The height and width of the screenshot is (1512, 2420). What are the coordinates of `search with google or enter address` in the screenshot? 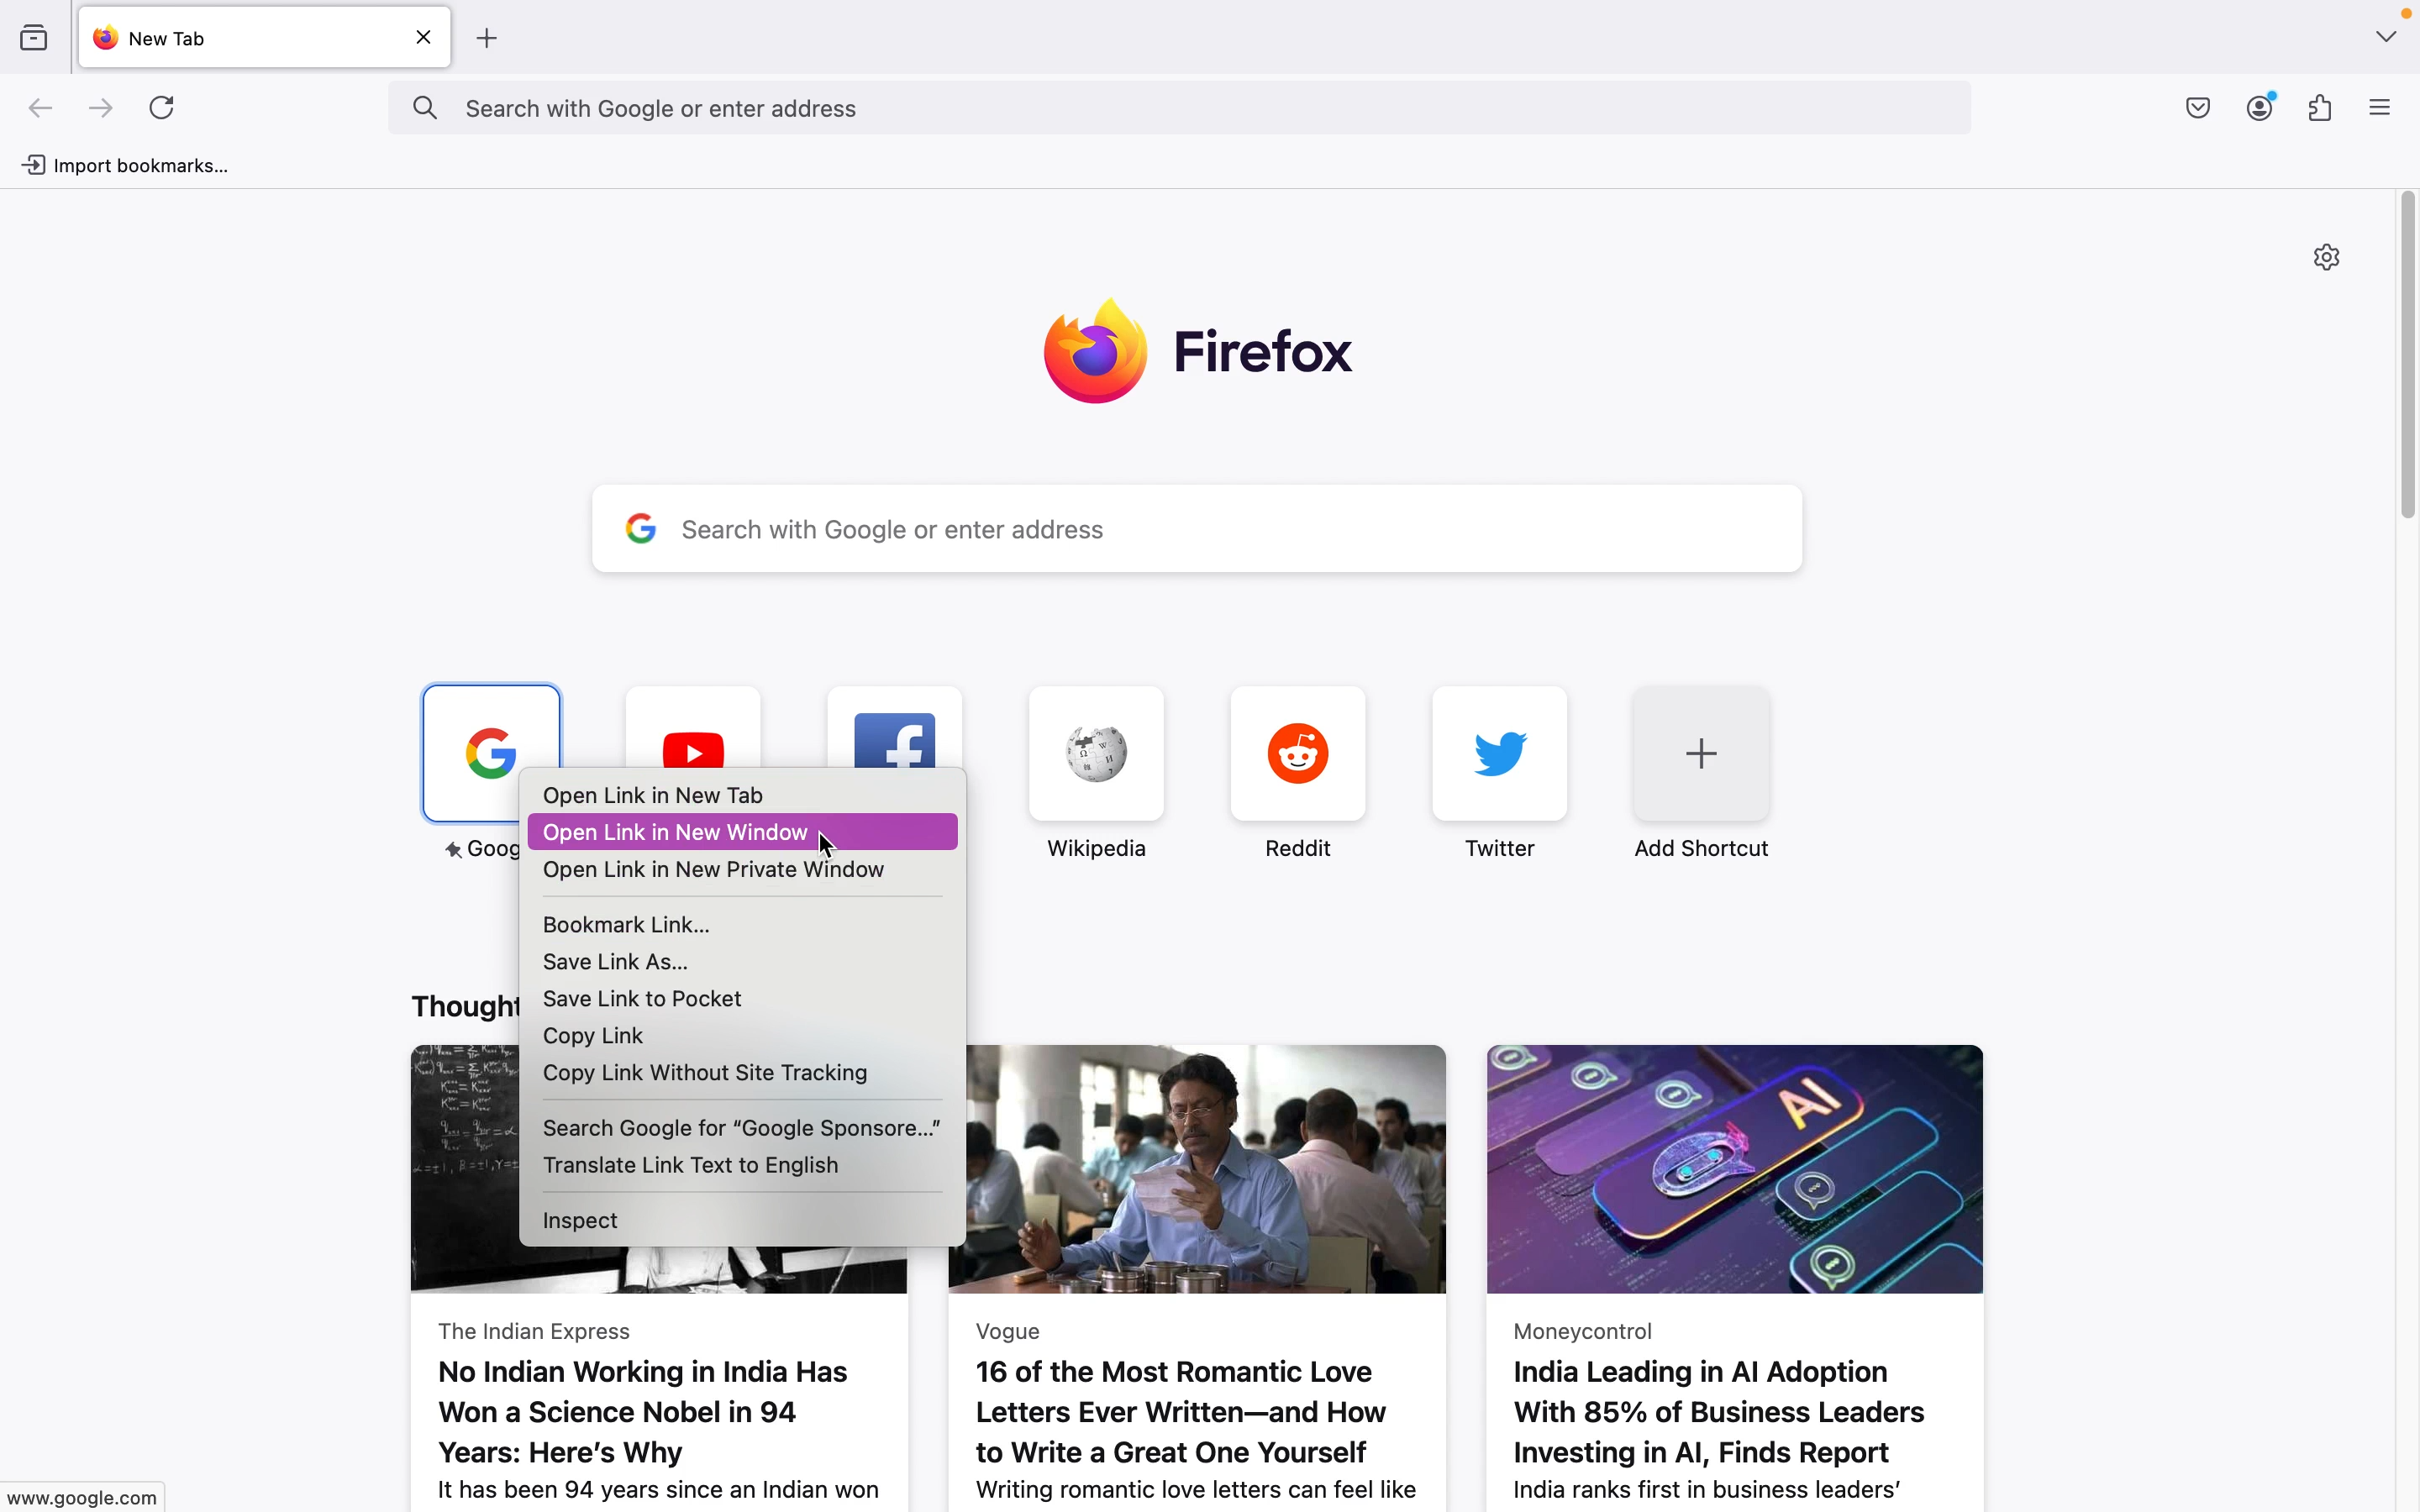 It's located at (1202, 528).